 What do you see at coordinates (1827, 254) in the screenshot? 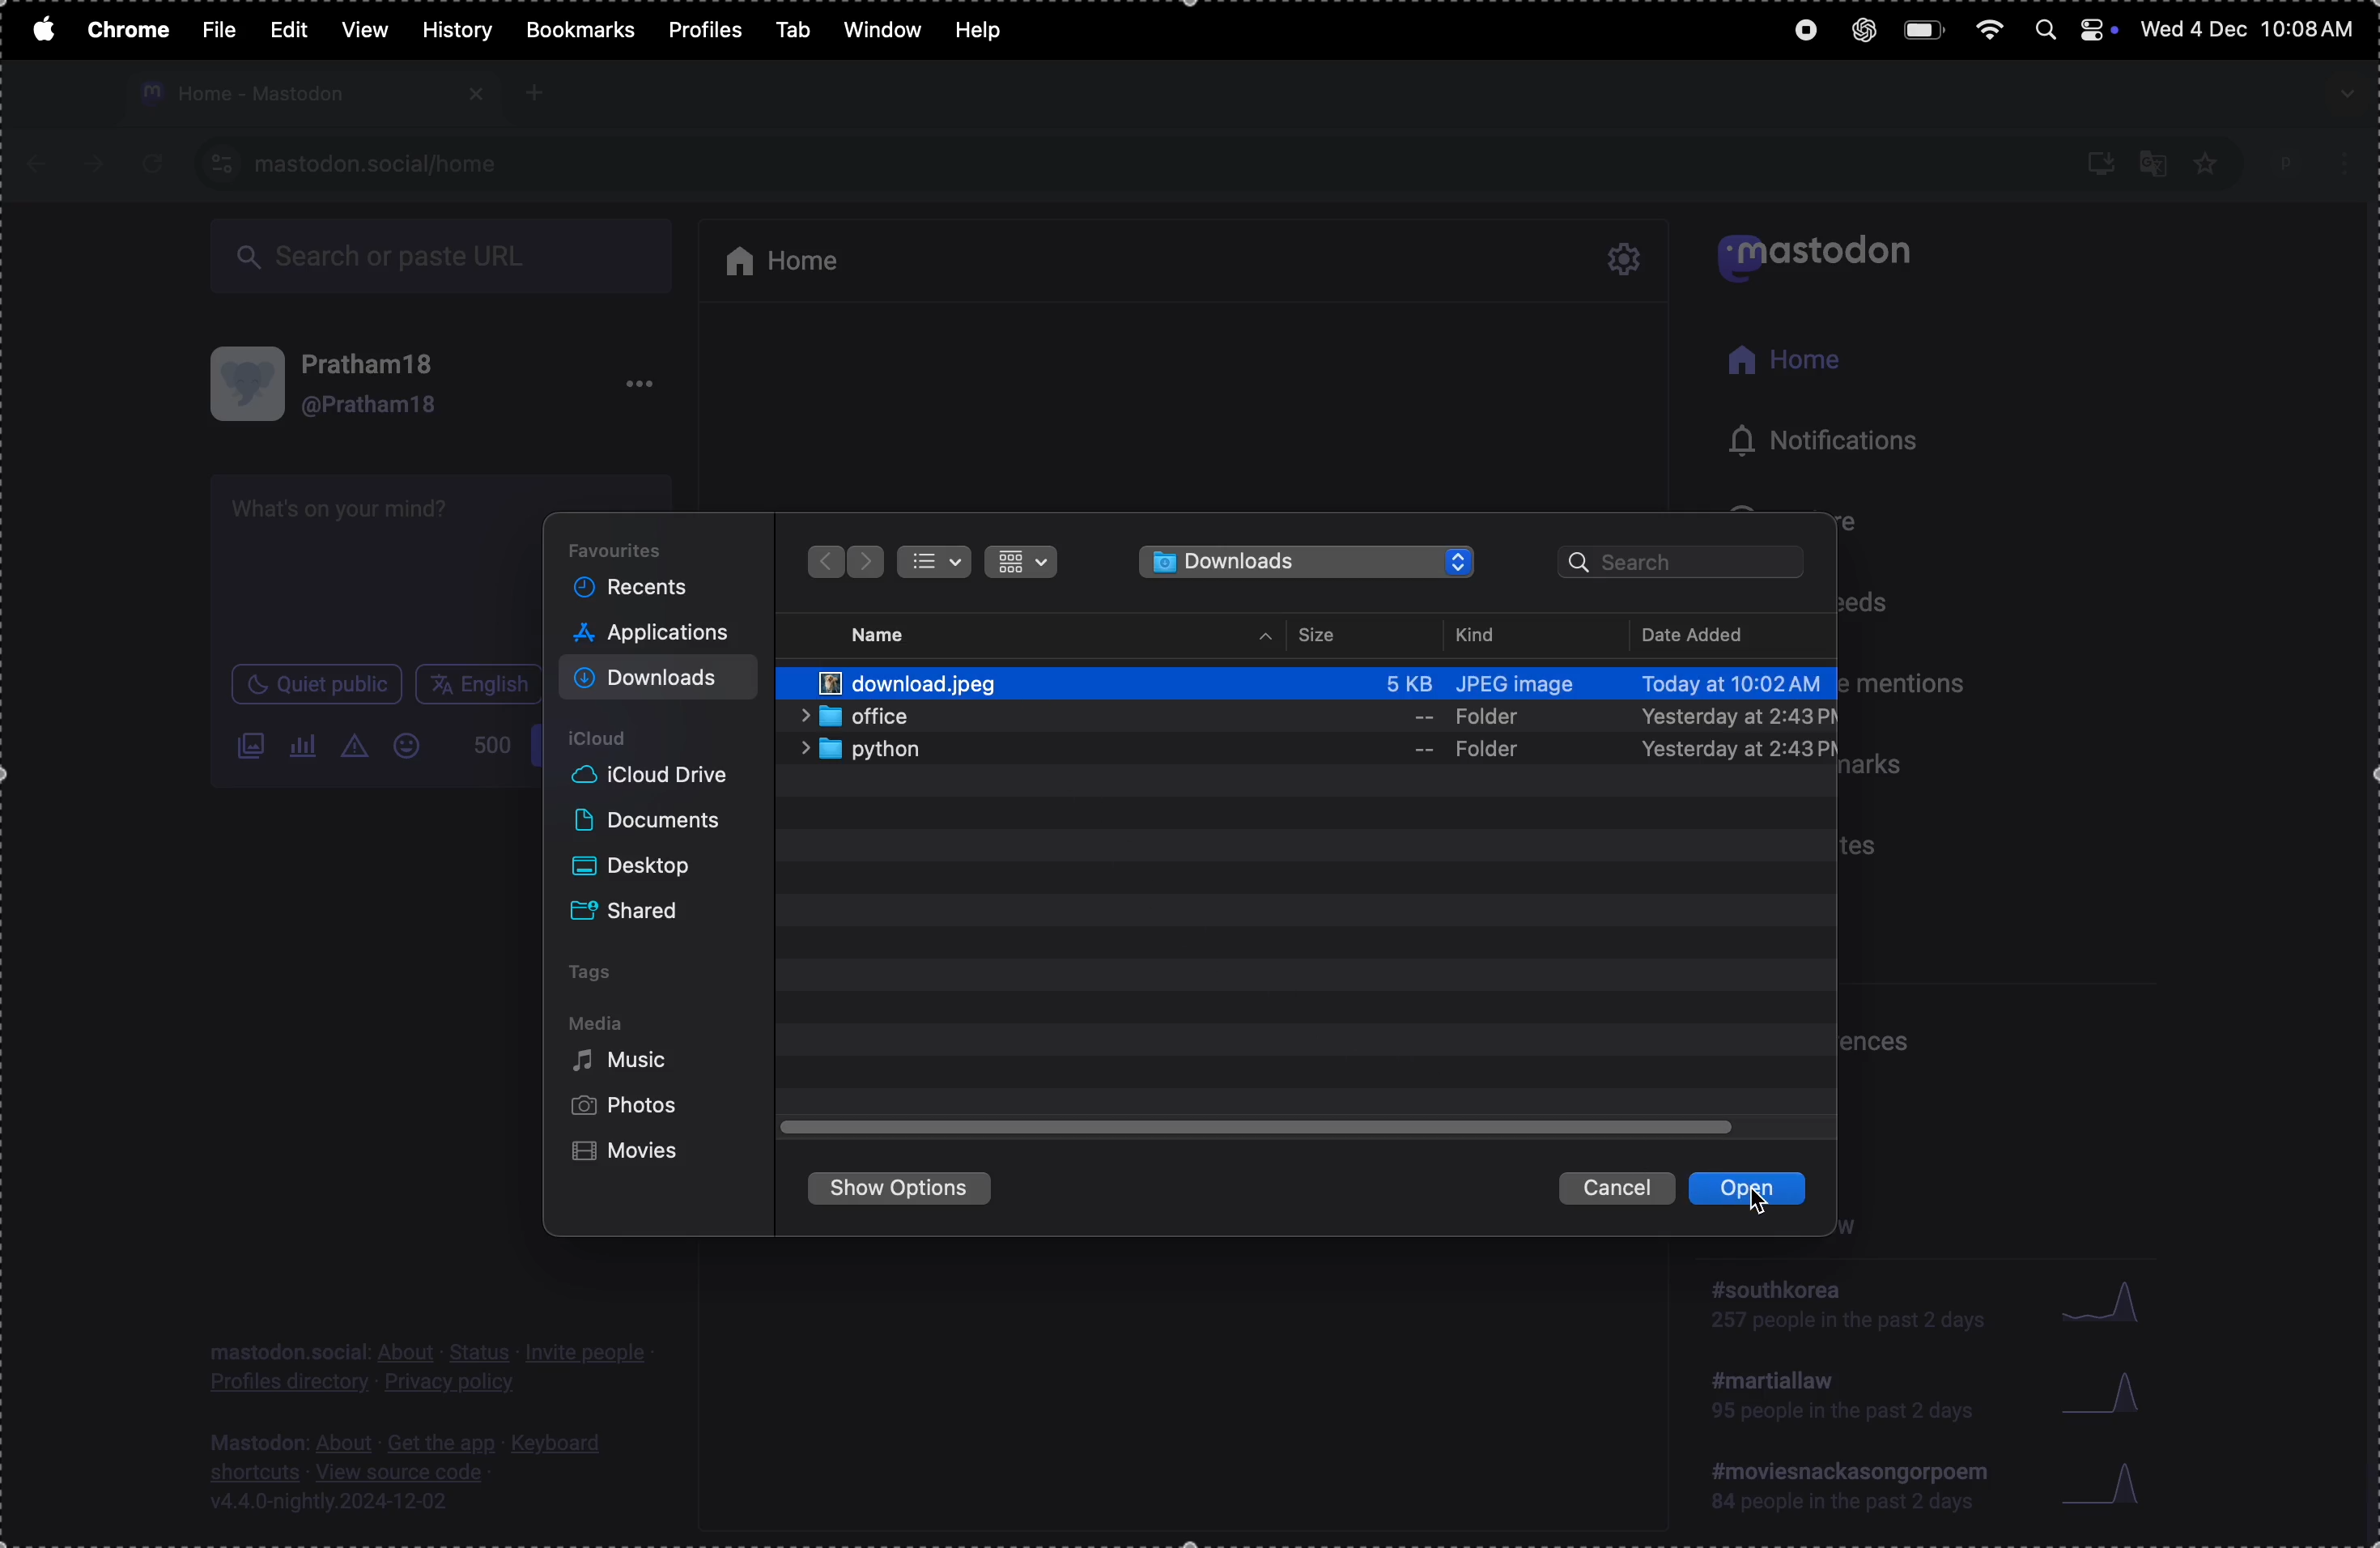
I see `Mastodon` at bounding box center [1827, 254].